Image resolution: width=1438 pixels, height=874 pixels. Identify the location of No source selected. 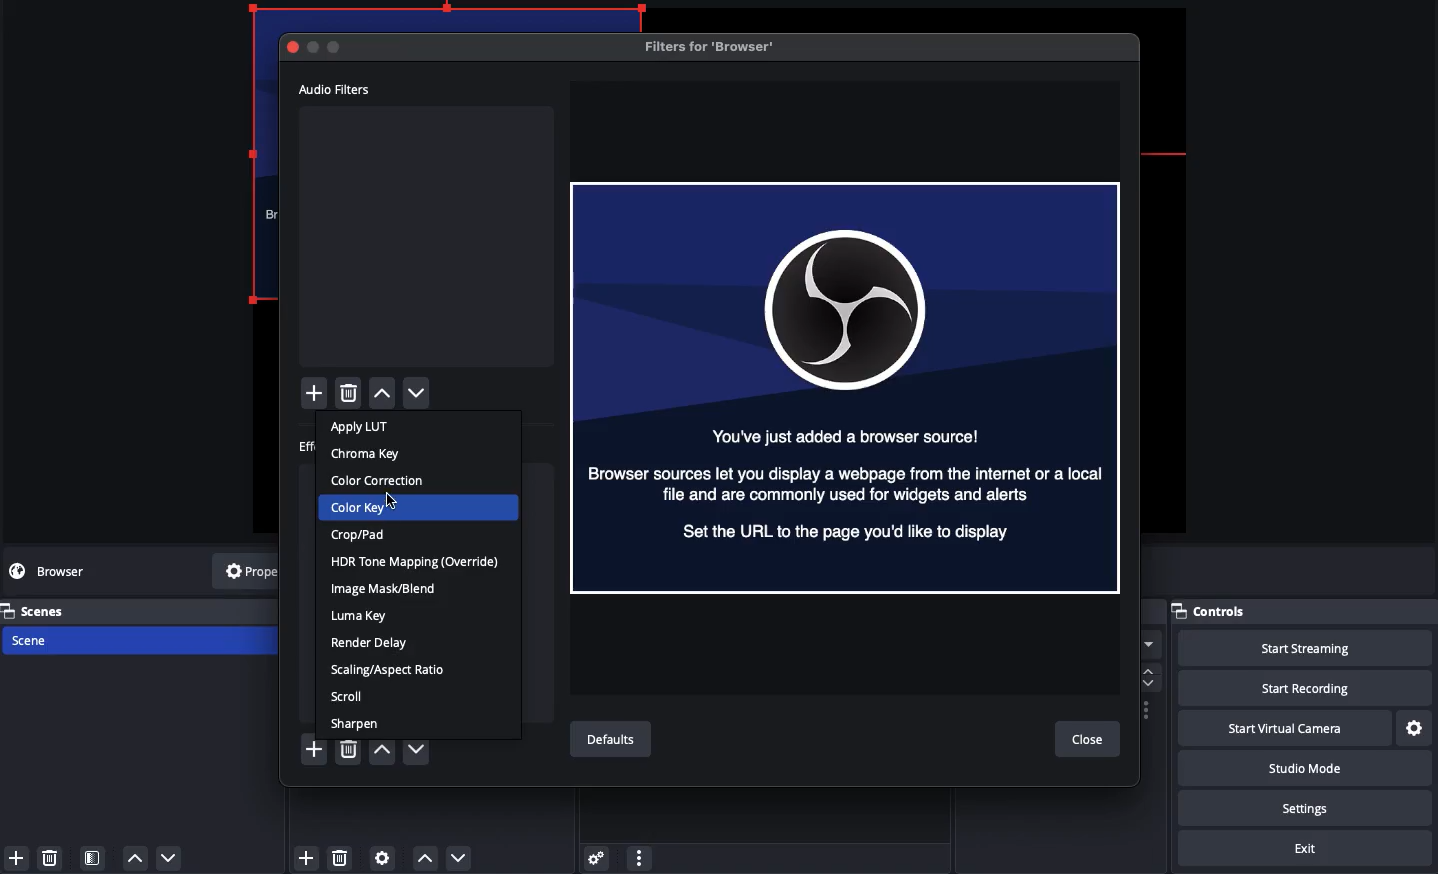
(65, 571).